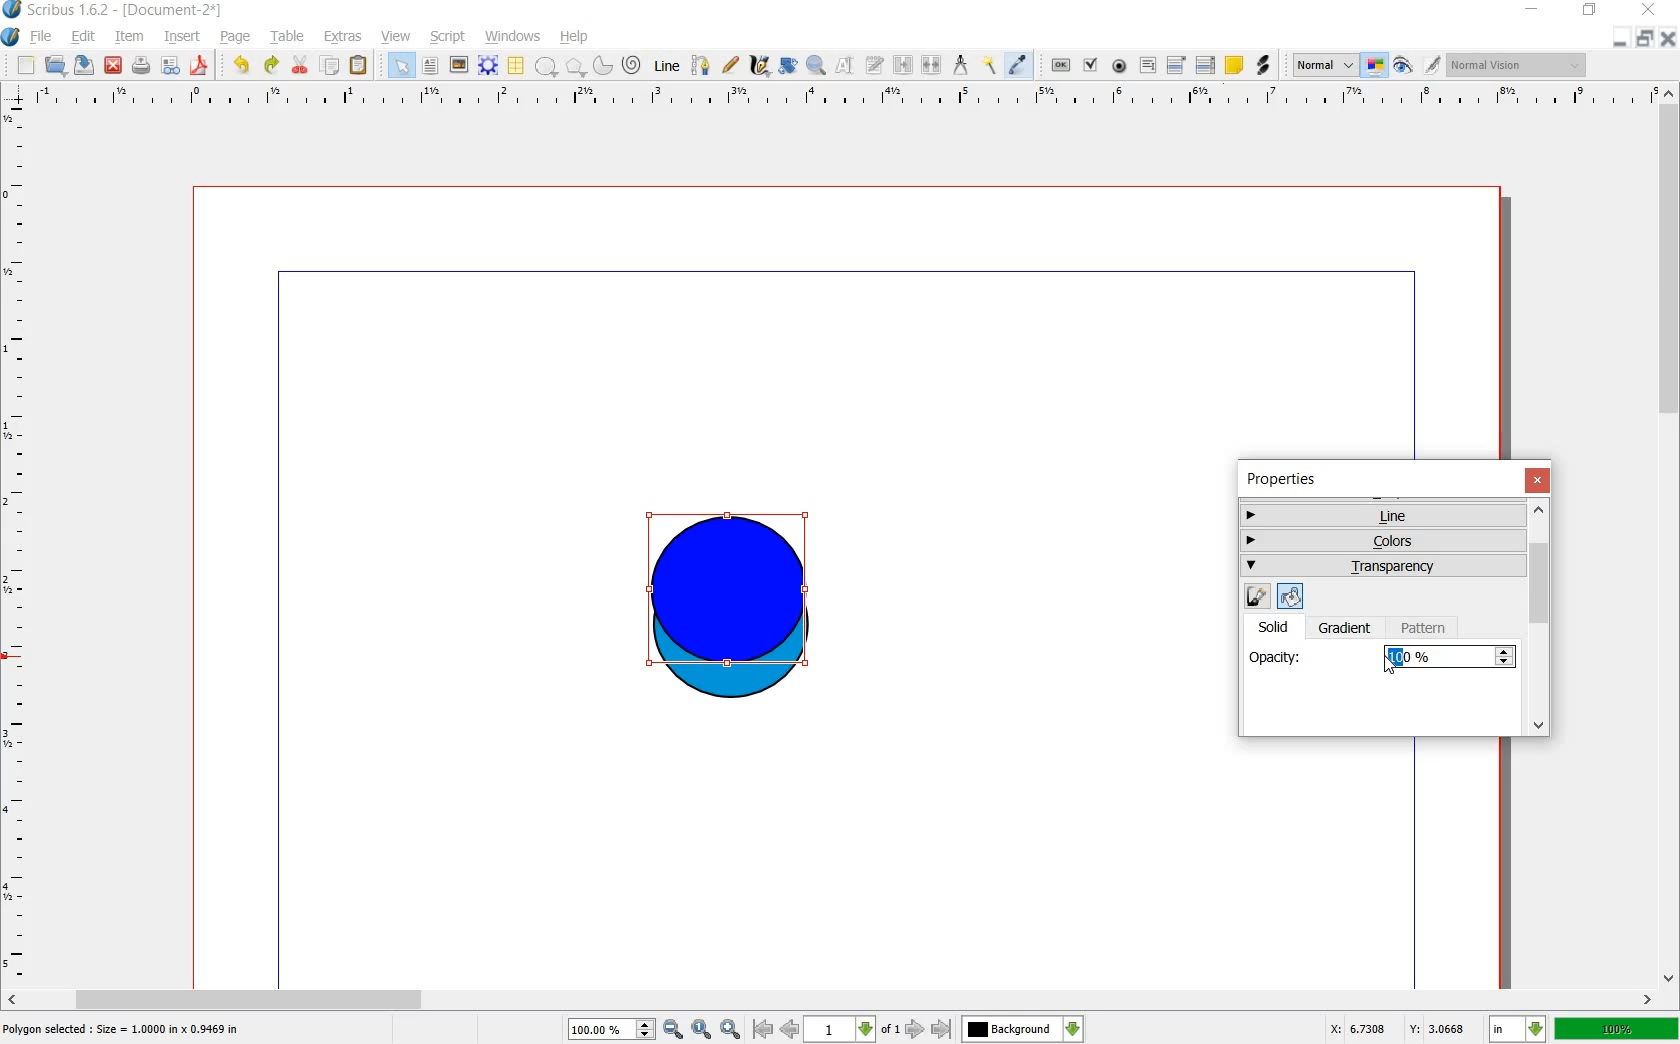 The image size is (1680, 1044). What do you see at coordinates (1384, 567) in the screenshot?
I see `transparency` at bounding box center [1384, 567].